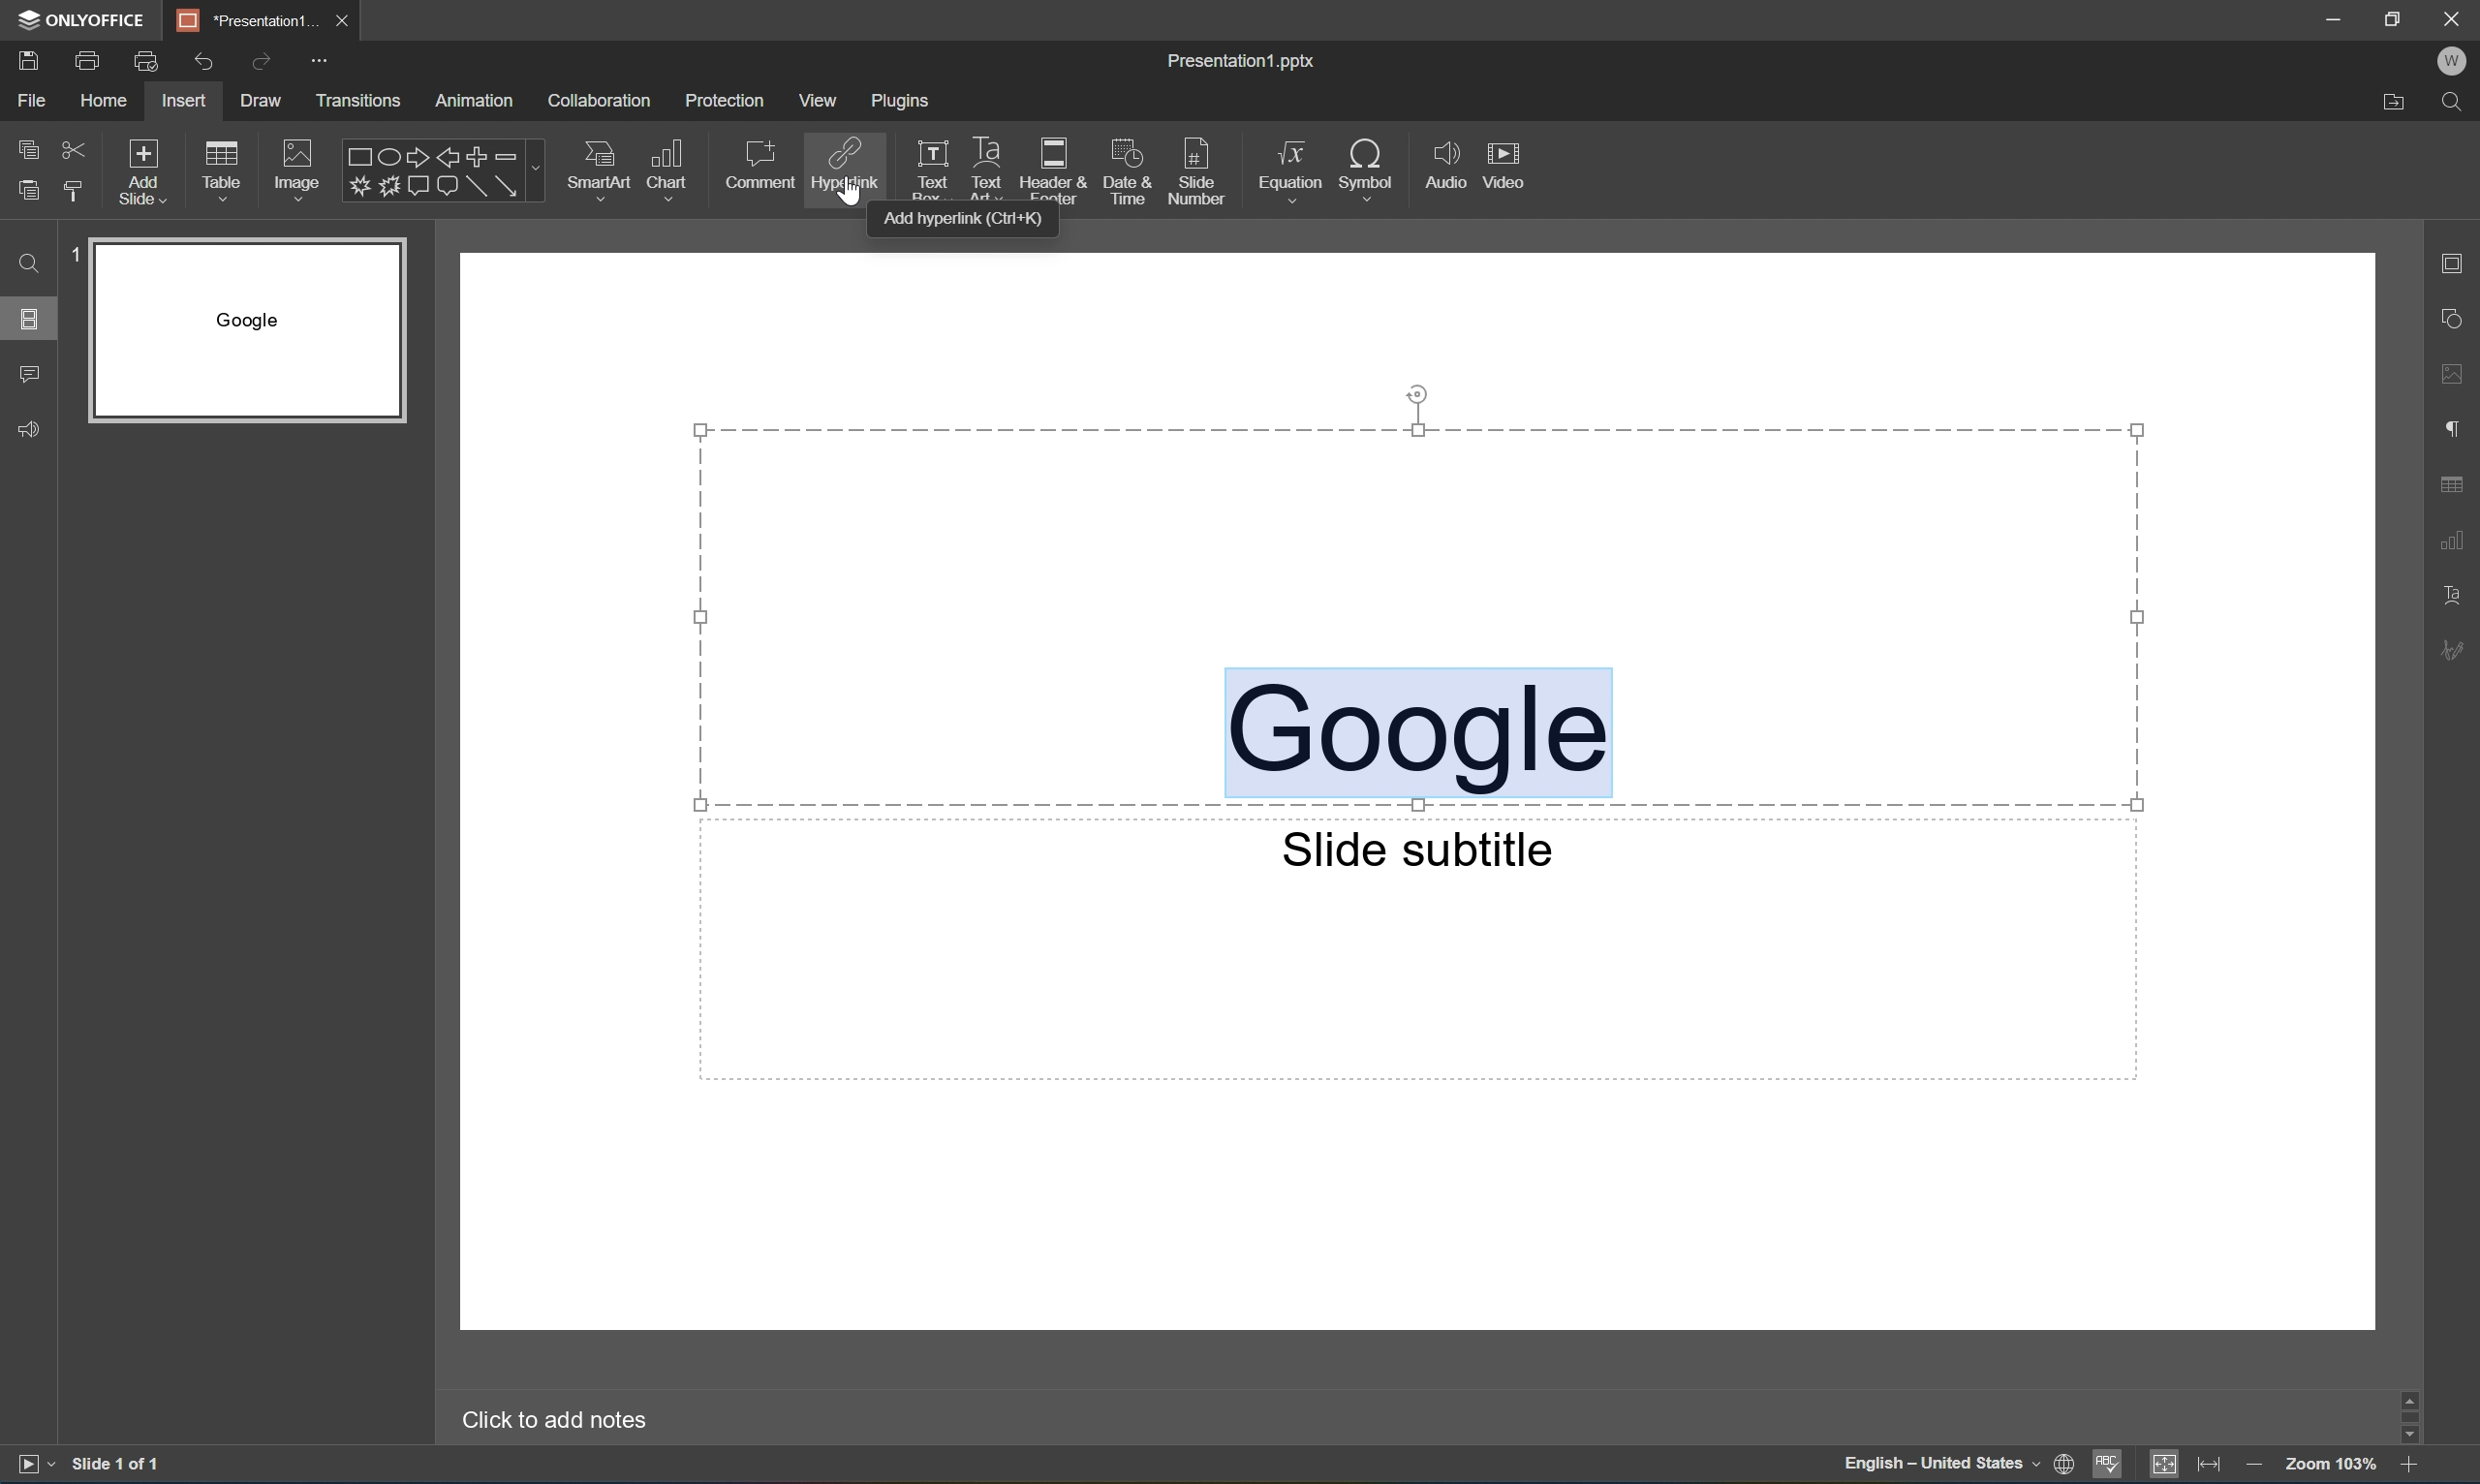 The image size is (2480, 1484). I want to click on Undo, so click(203, 64).